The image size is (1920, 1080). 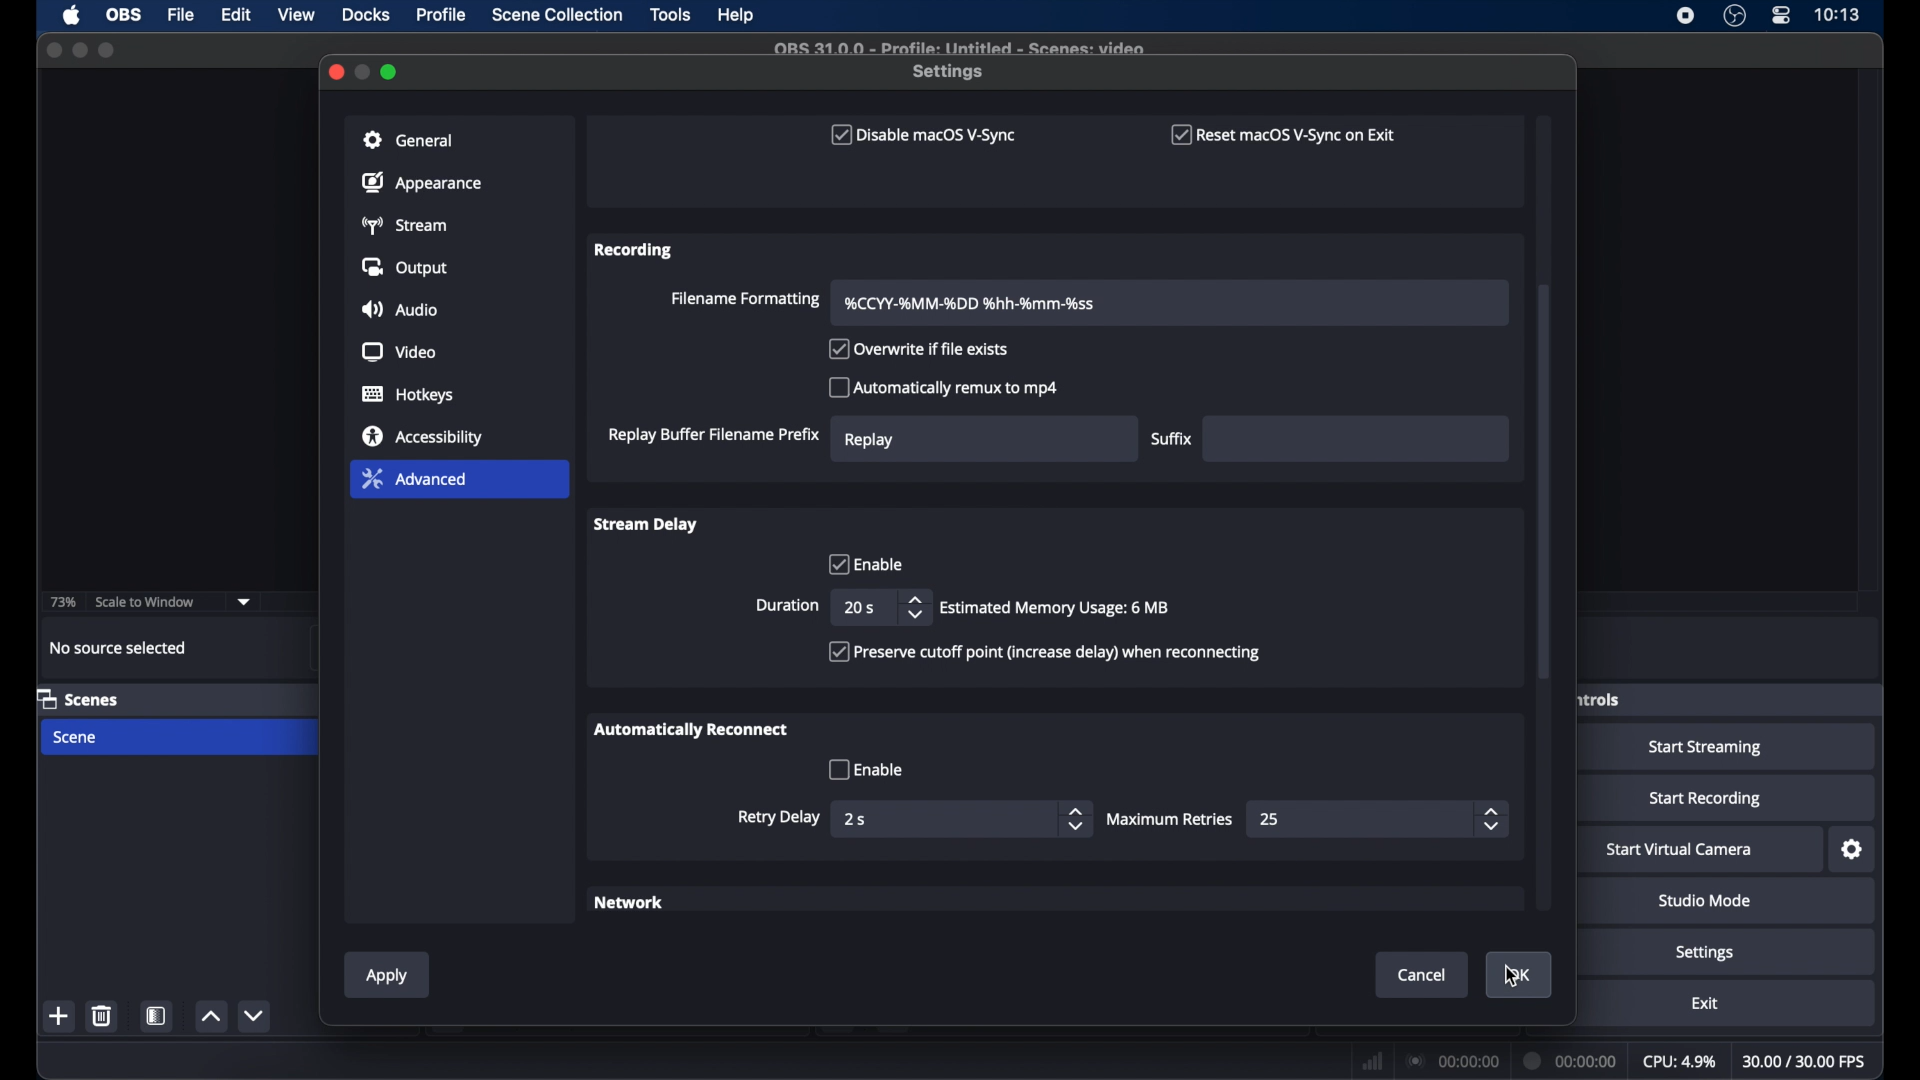 What do you see at coordinates (158, 1016) in the screenshot?
I see `scene filters` at bounding box center [158, 1016].